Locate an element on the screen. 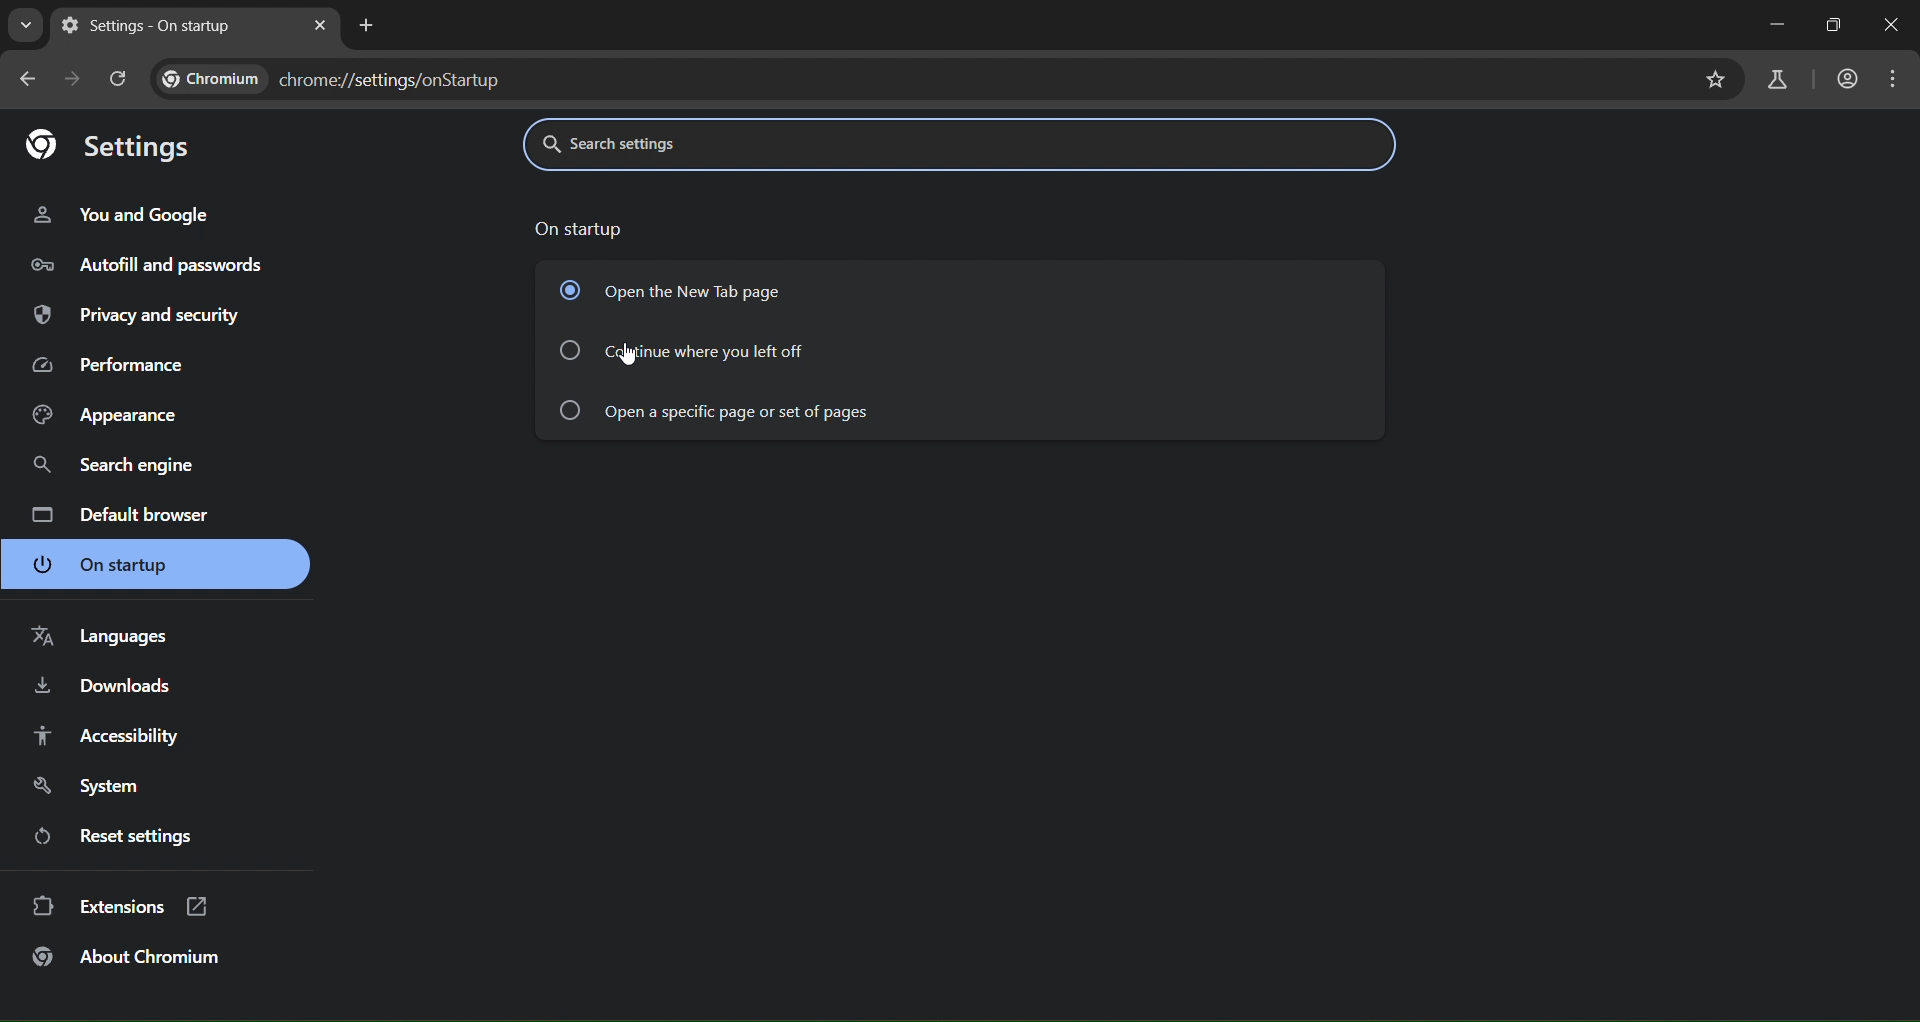  autofill and passwords is located at coordinates (160, 266).